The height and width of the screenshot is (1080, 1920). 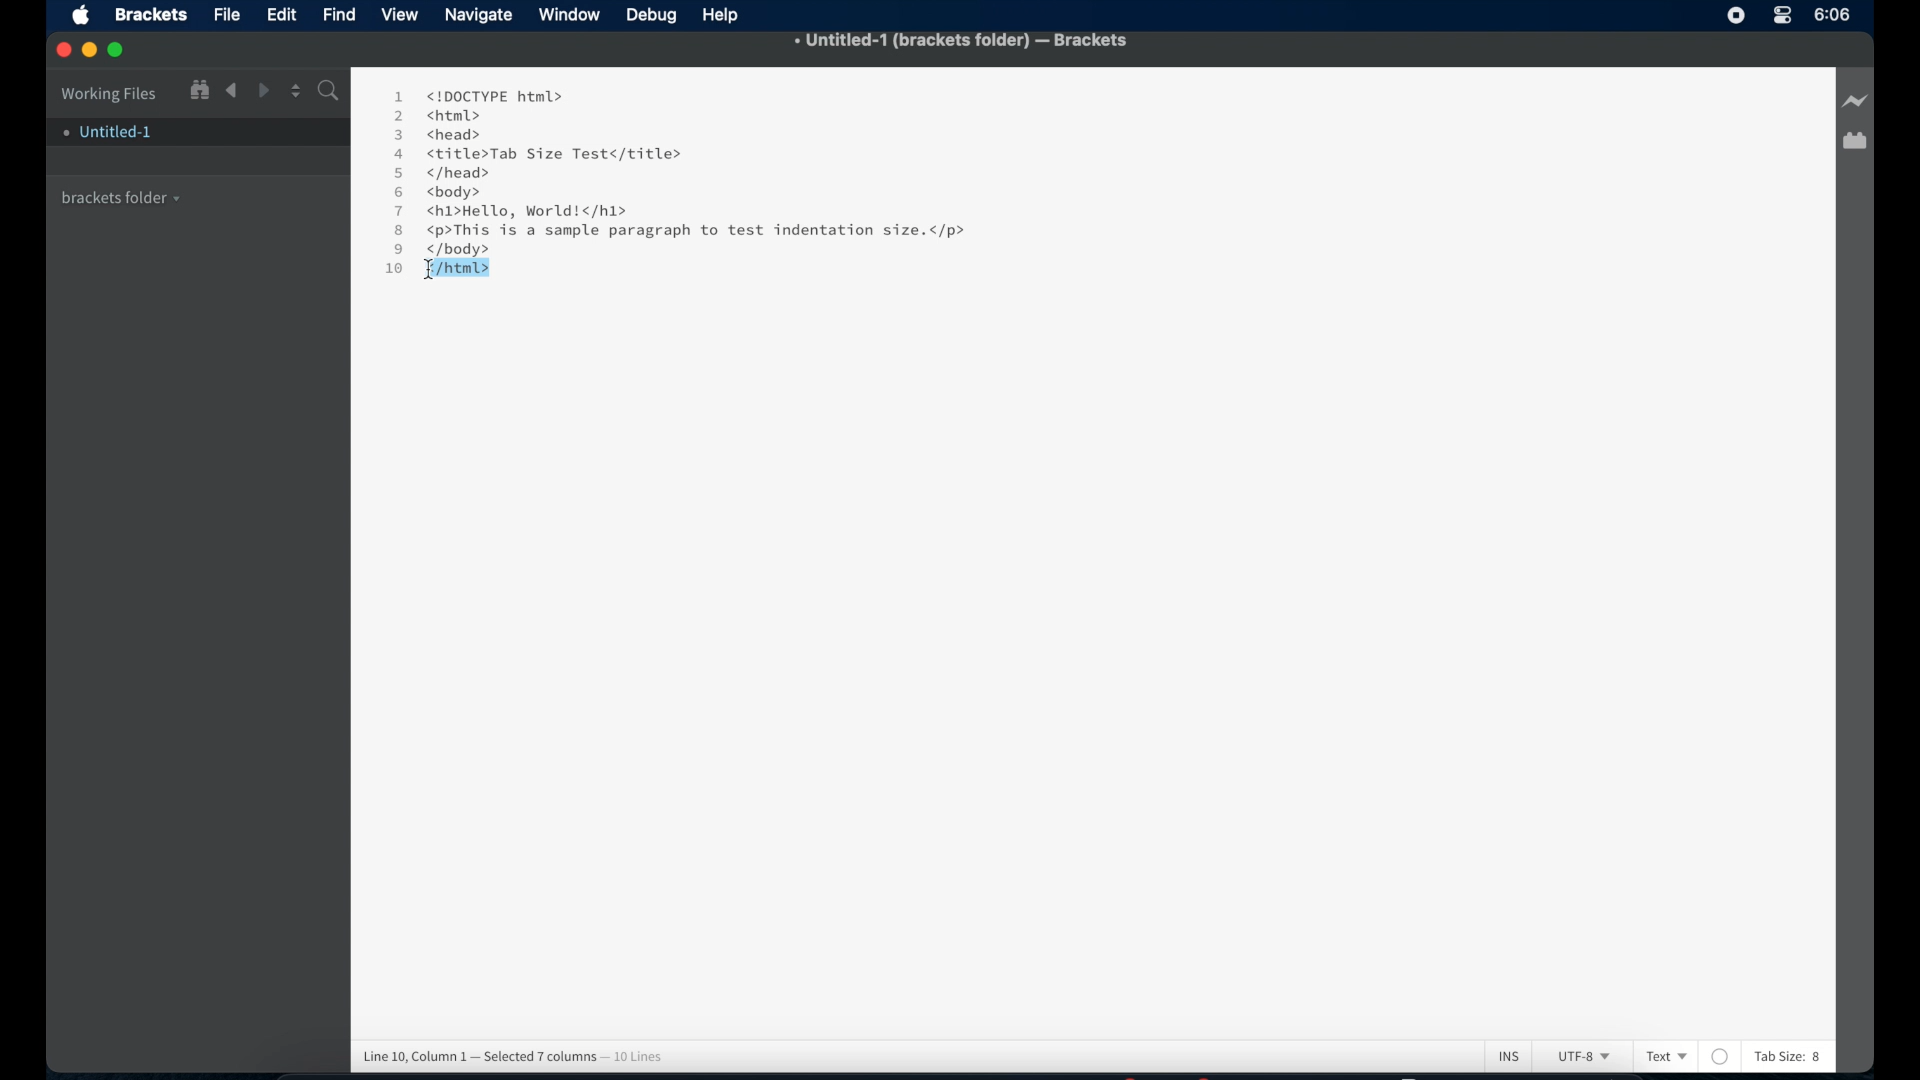 I want to click on Stop, so click(x=1736, y=15).